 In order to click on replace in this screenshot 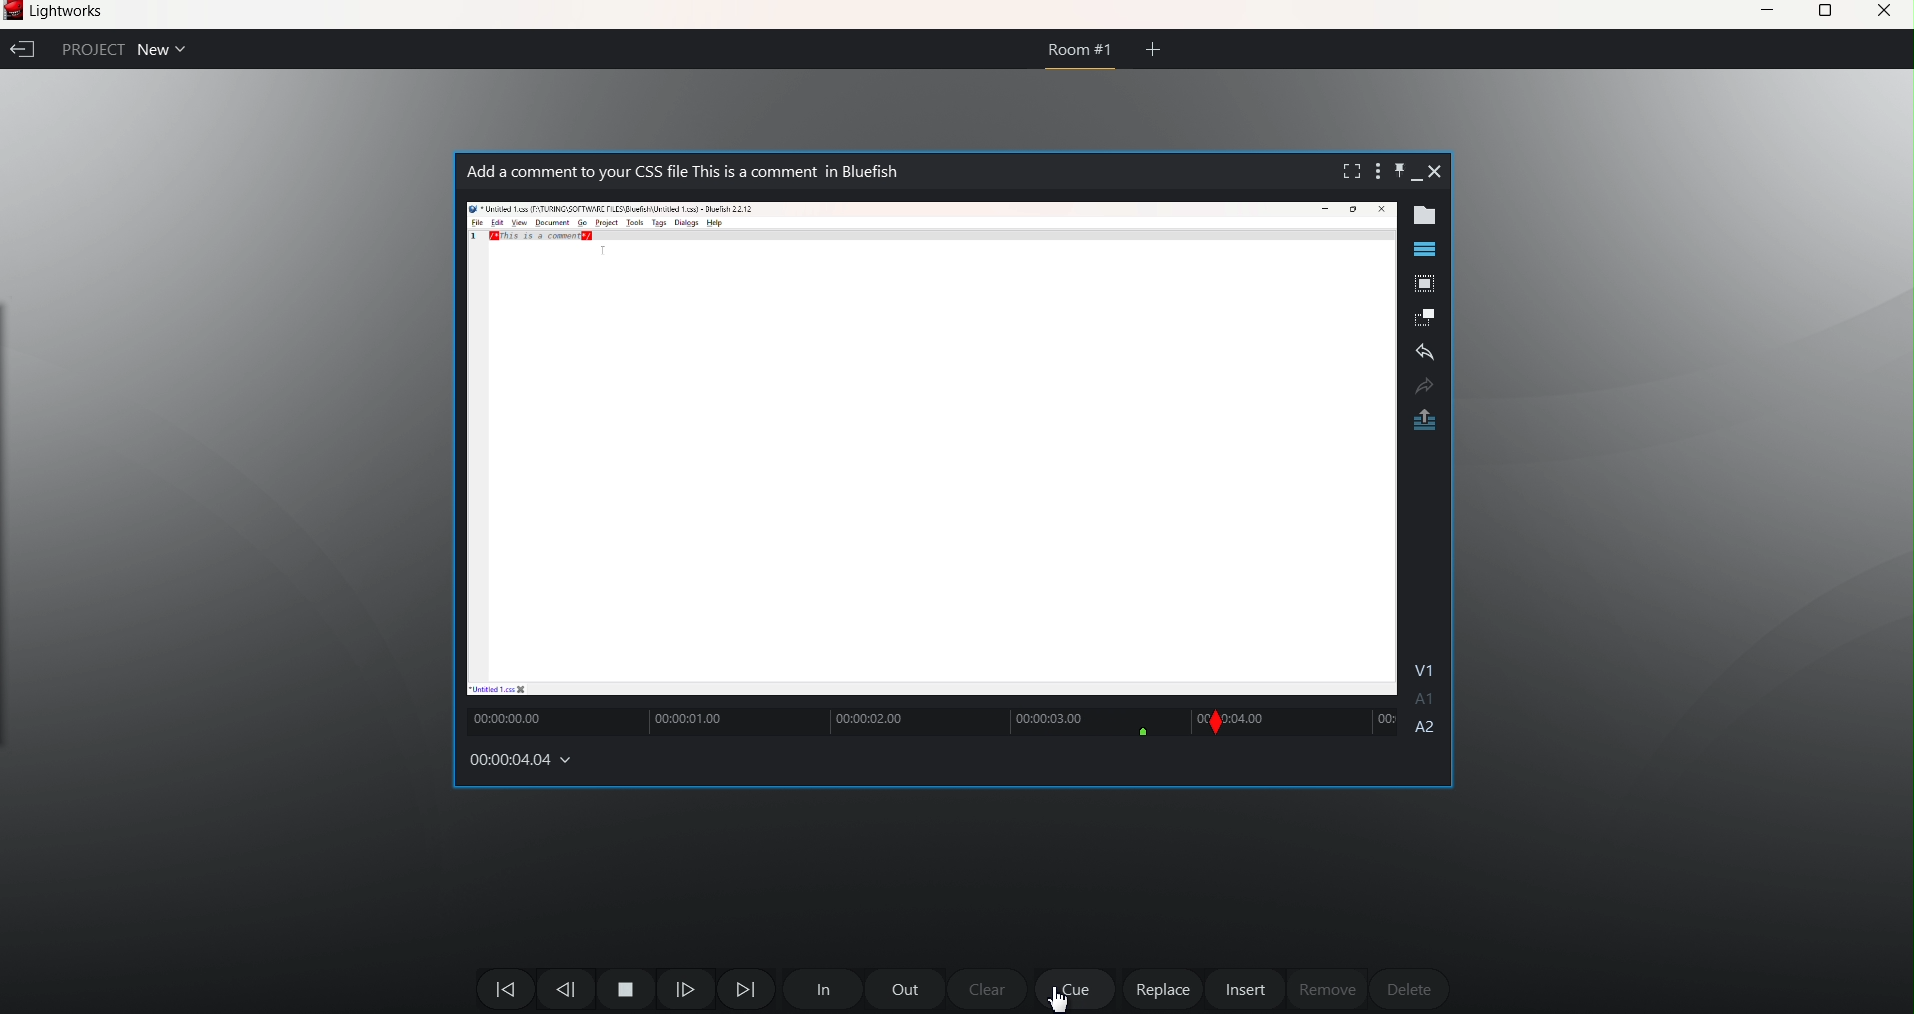, I will do `click(1164, 990)`.